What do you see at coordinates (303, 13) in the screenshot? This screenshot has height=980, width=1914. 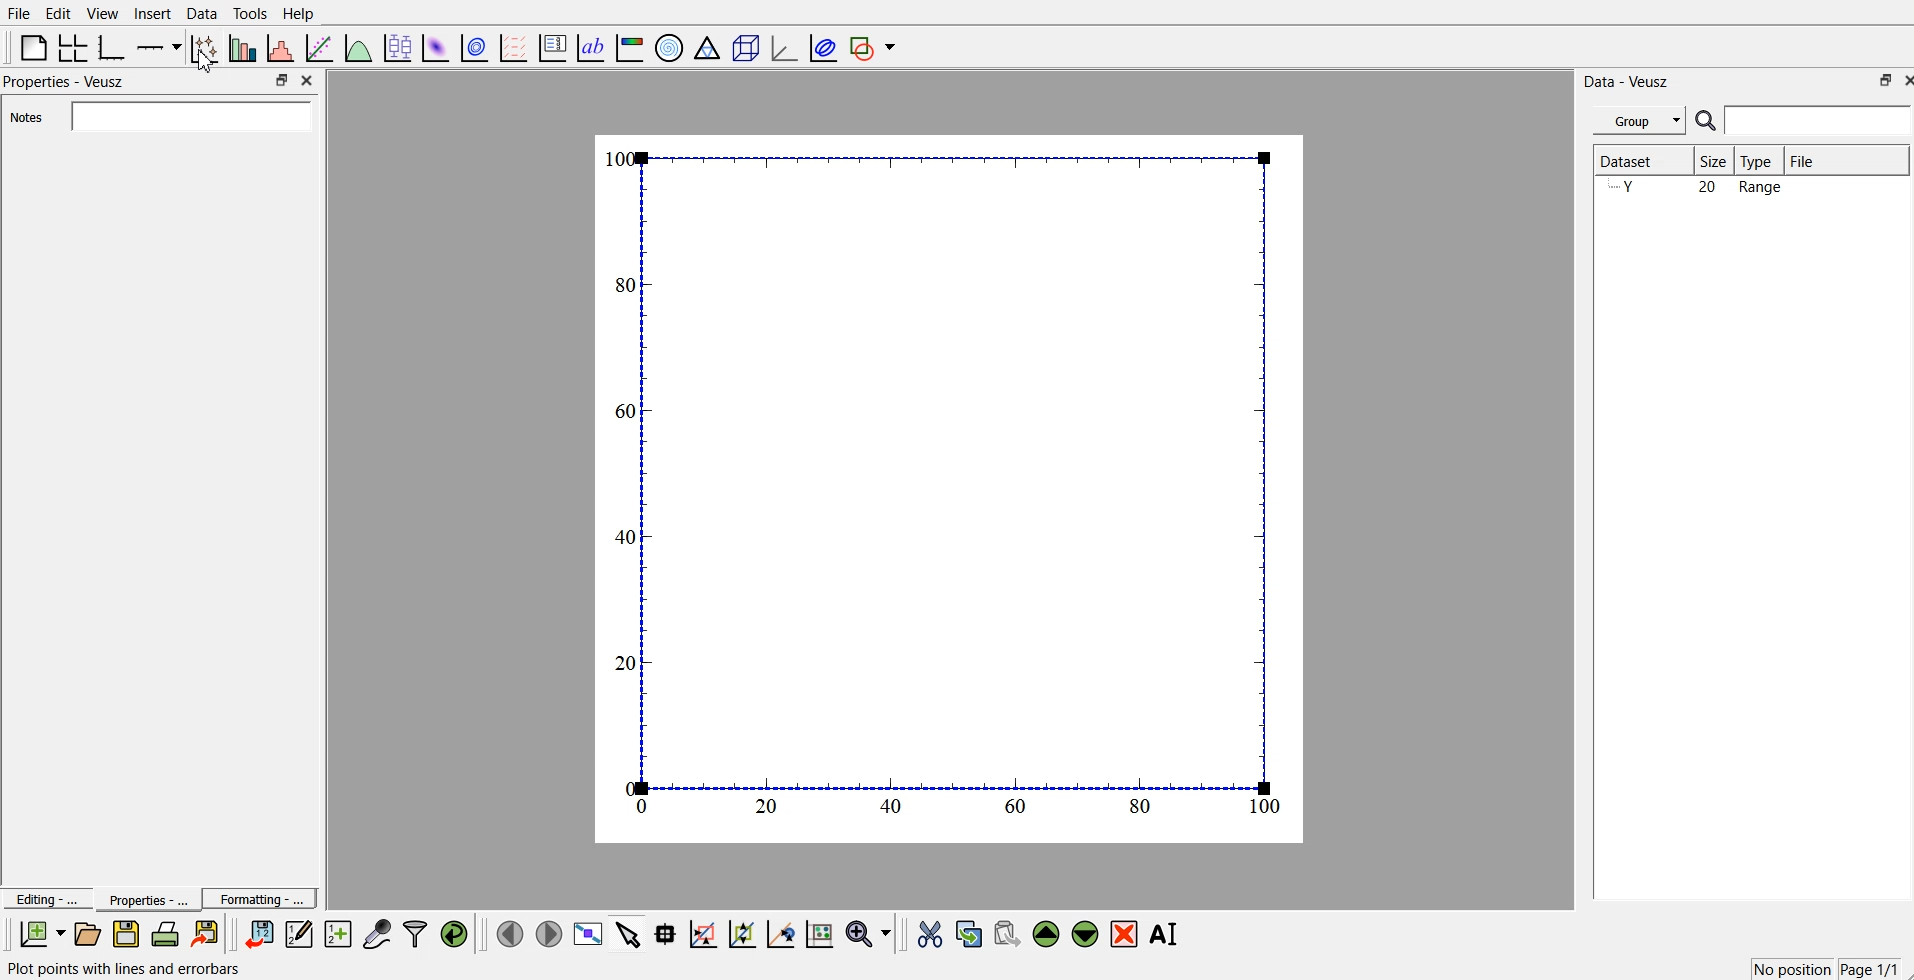 I see `Help` at bounding box center [303, 13].